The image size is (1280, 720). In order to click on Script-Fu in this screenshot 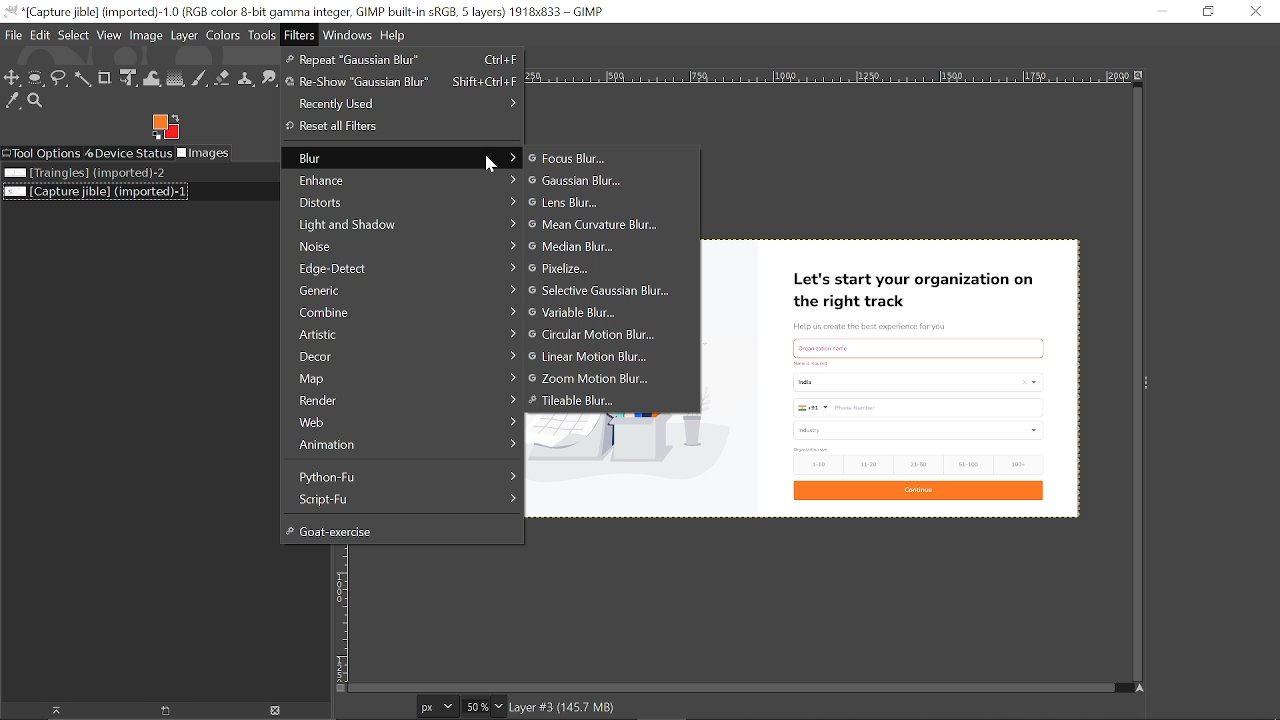, I will do `click(405, 499)`.